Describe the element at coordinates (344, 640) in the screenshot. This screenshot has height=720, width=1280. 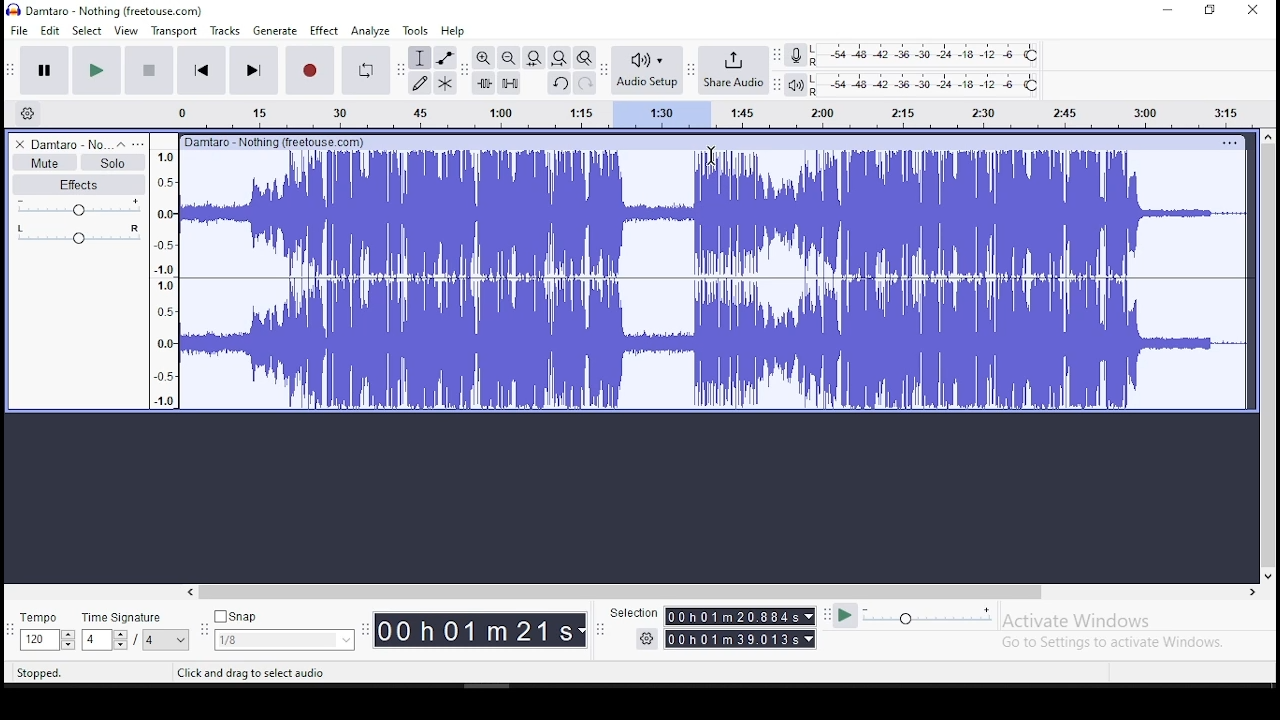
I see `drop down` at that location.